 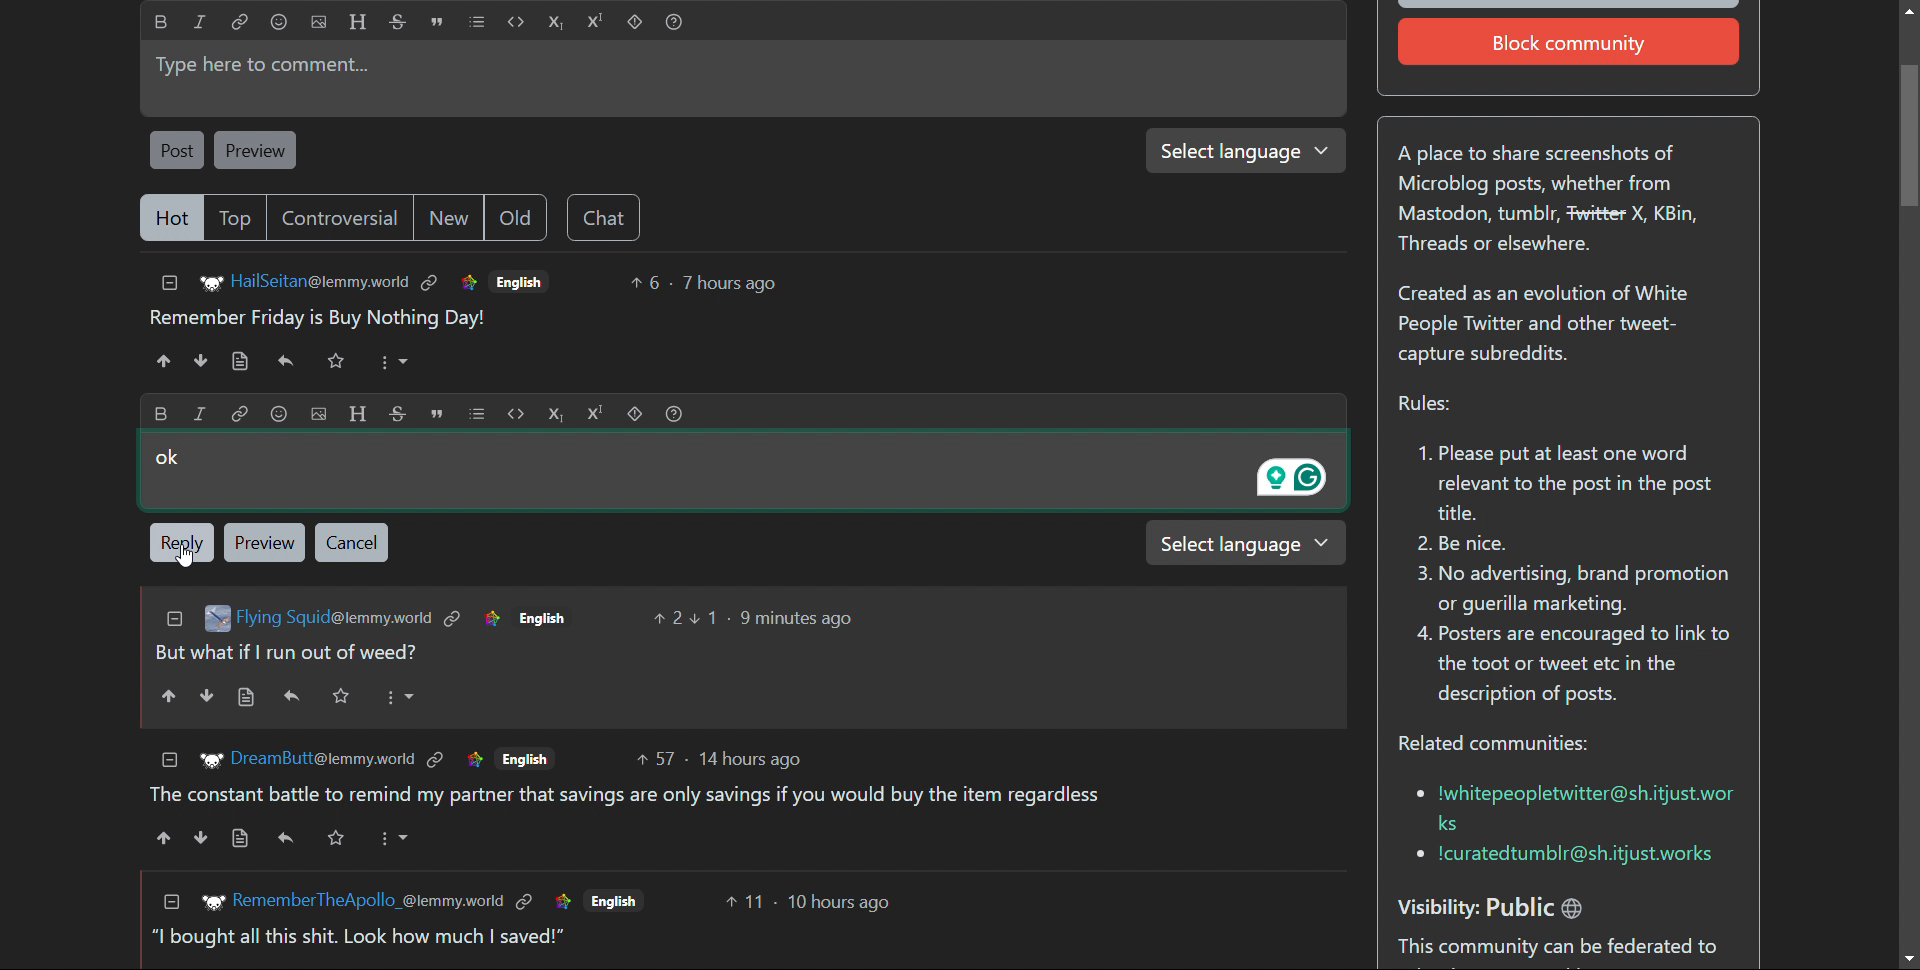 I want to click on reply, so click(x=287, y=360).